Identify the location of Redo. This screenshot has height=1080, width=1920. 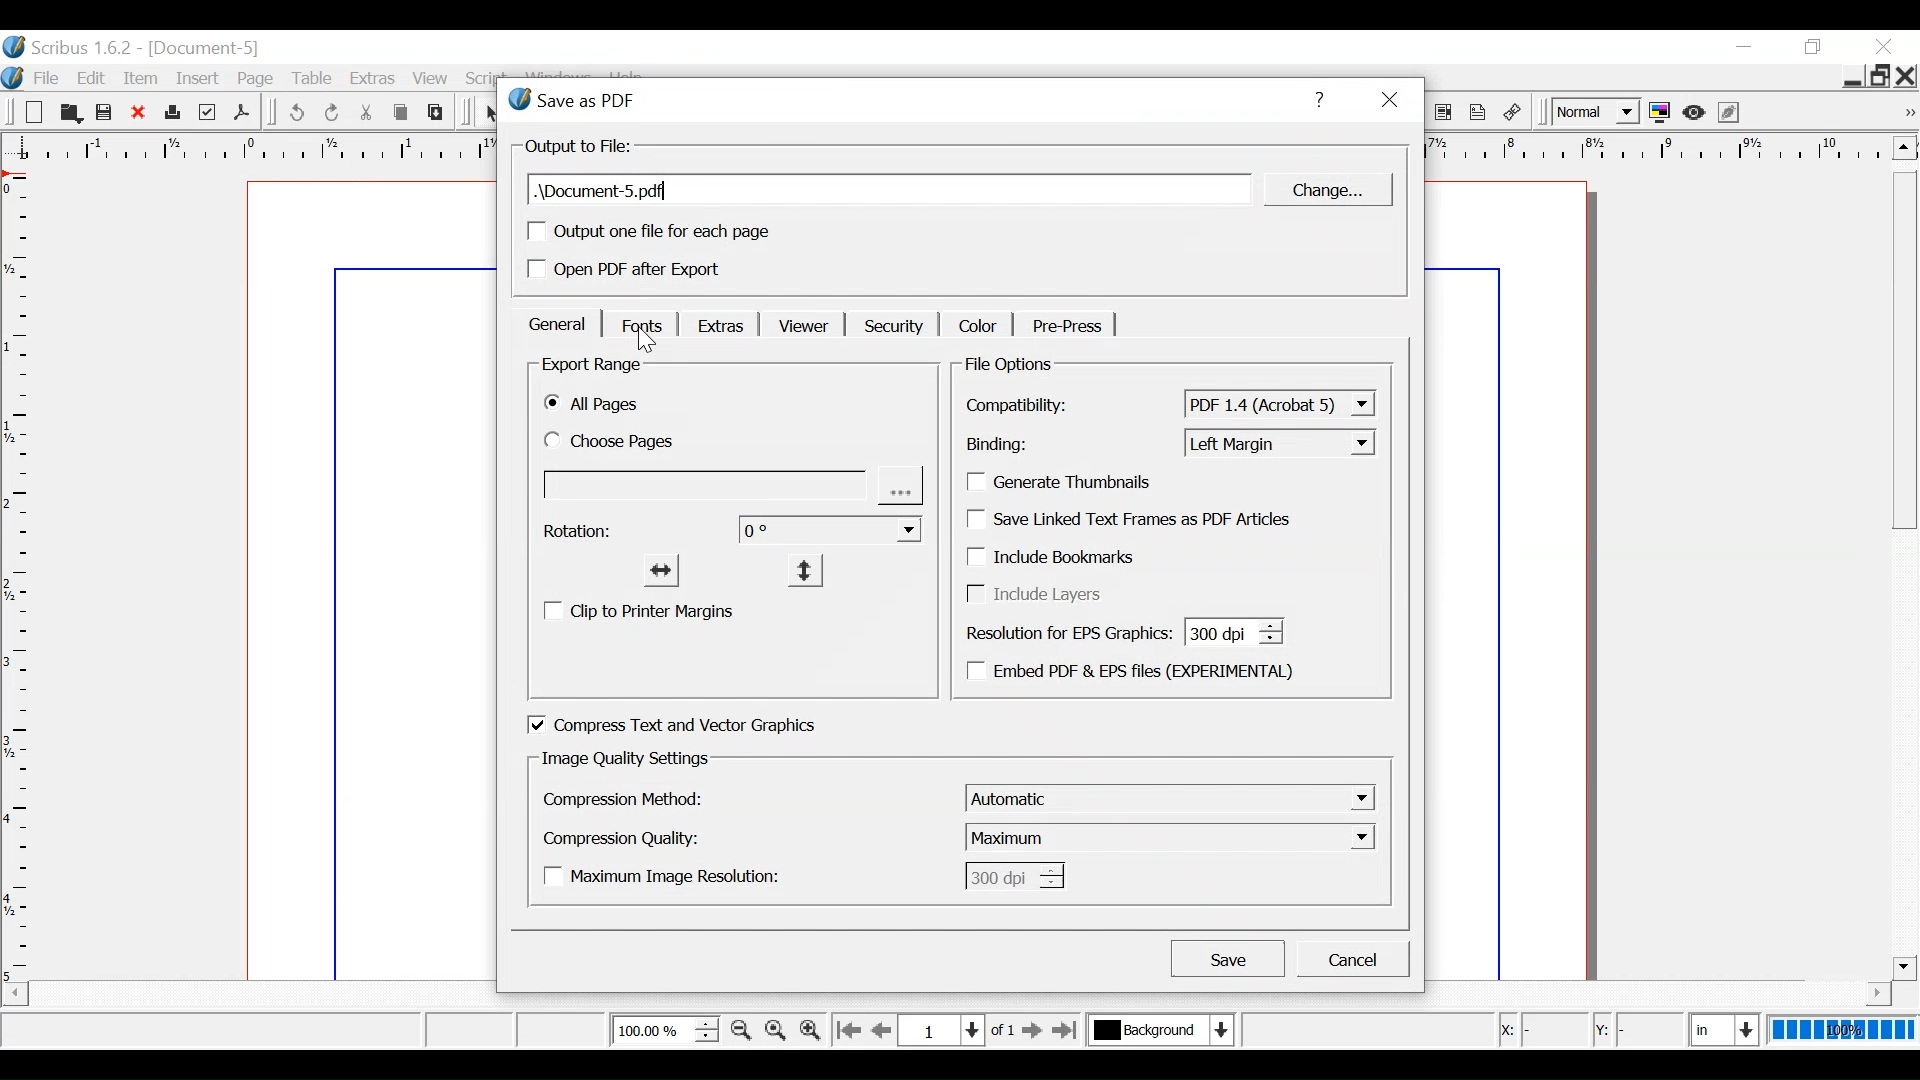
(333, 113).